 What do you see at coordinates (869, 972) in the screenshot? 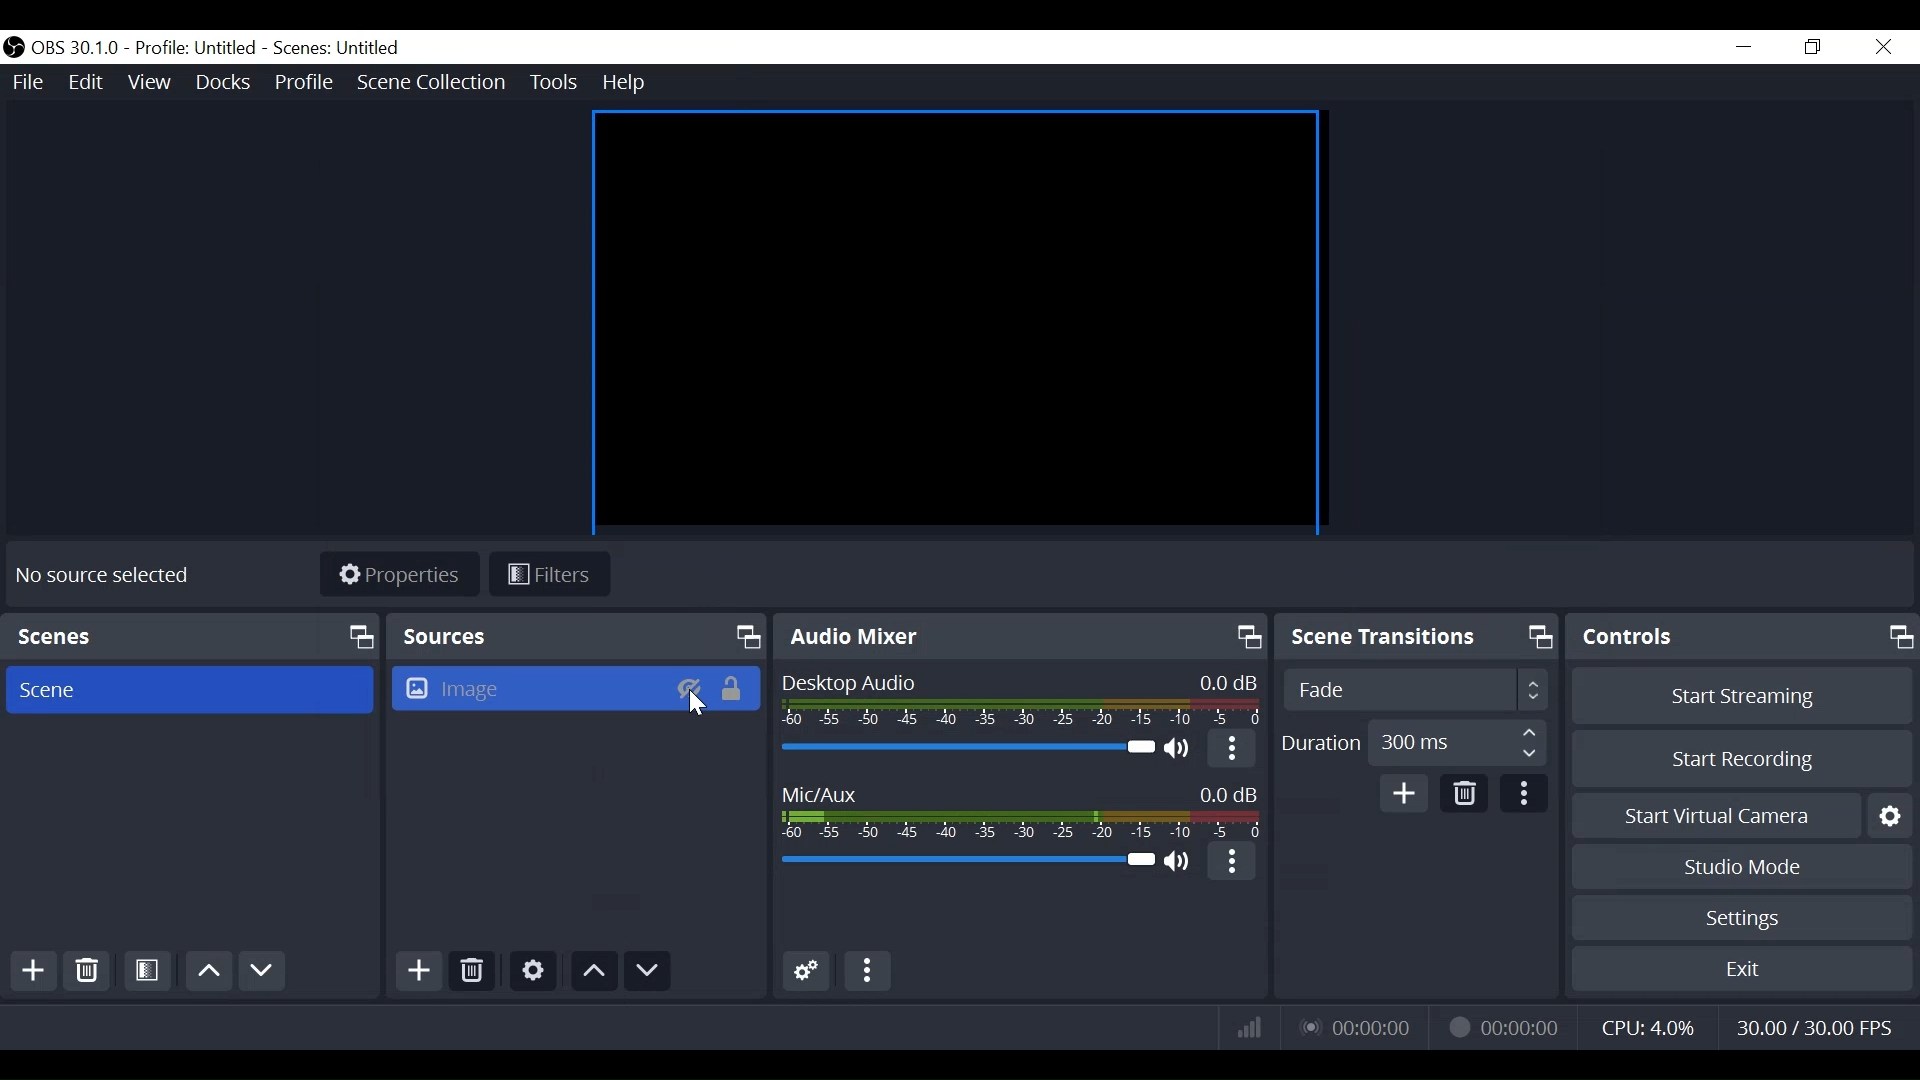
I see `more options` at bounding box center [869, 972].